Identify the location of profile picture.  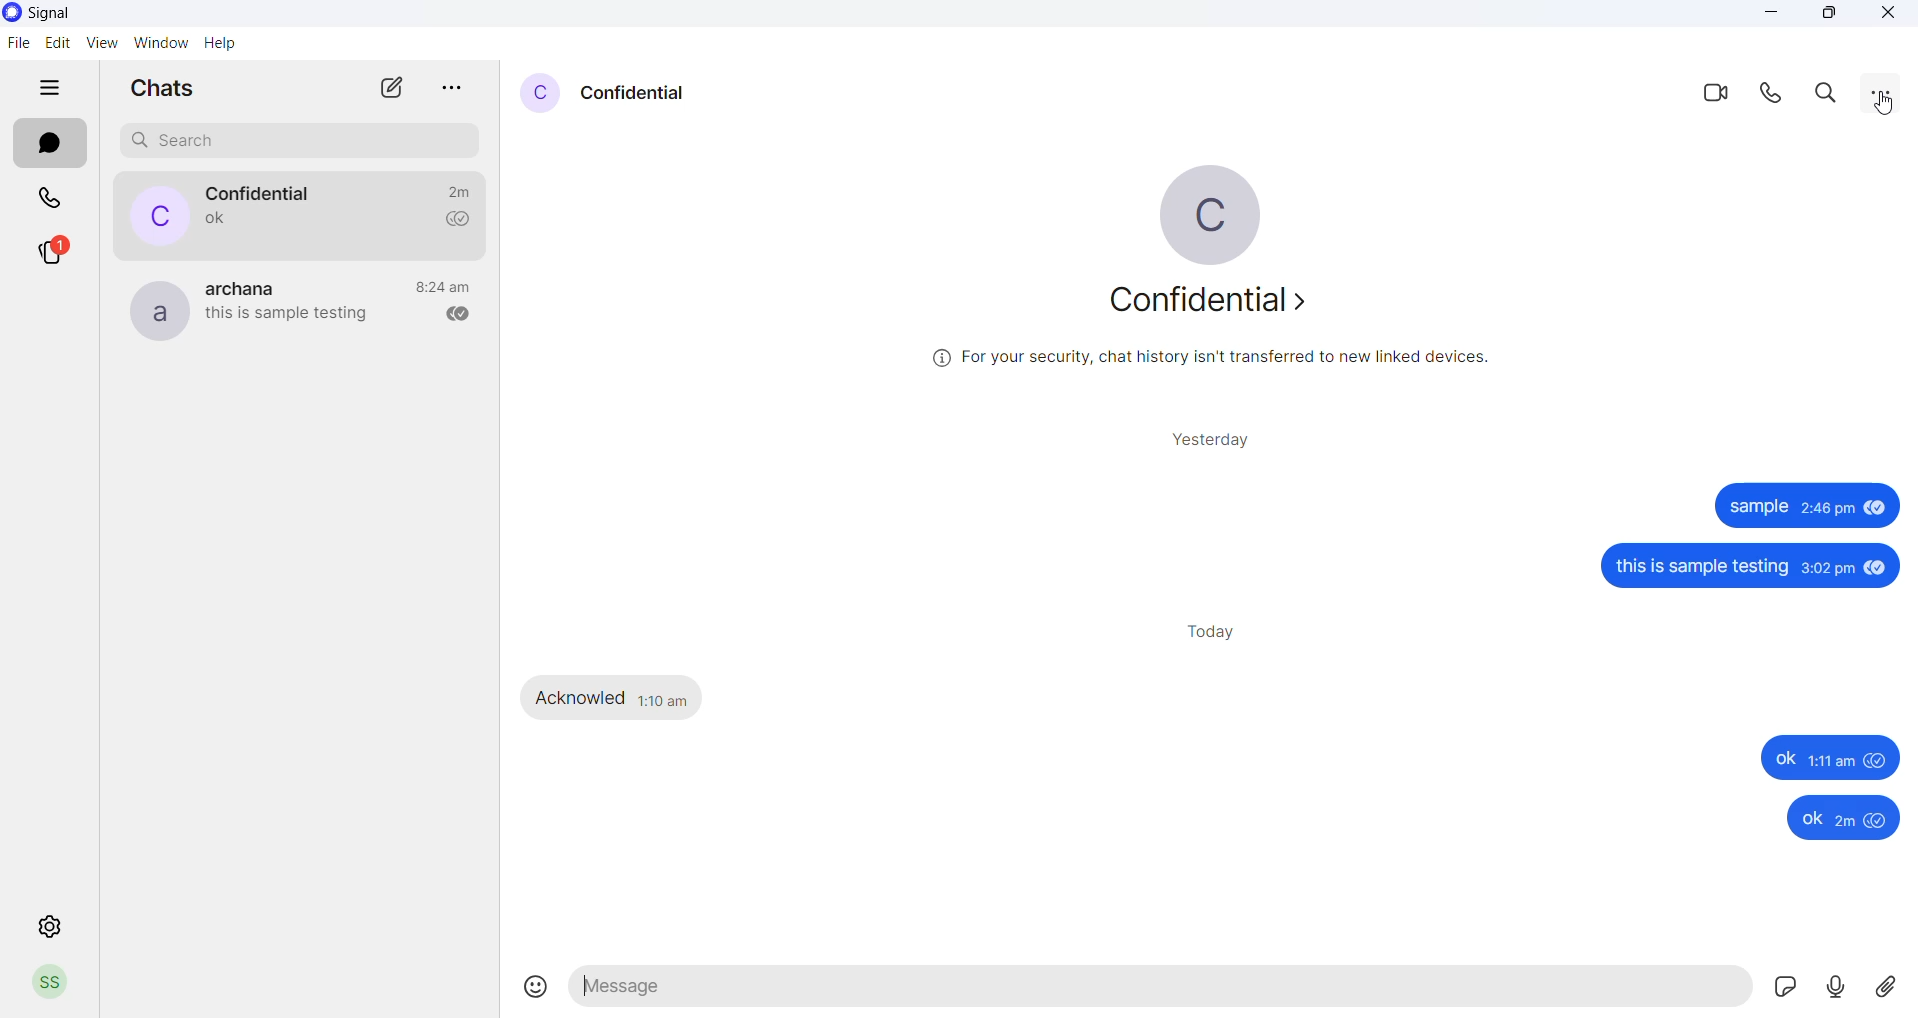
(542, 93).